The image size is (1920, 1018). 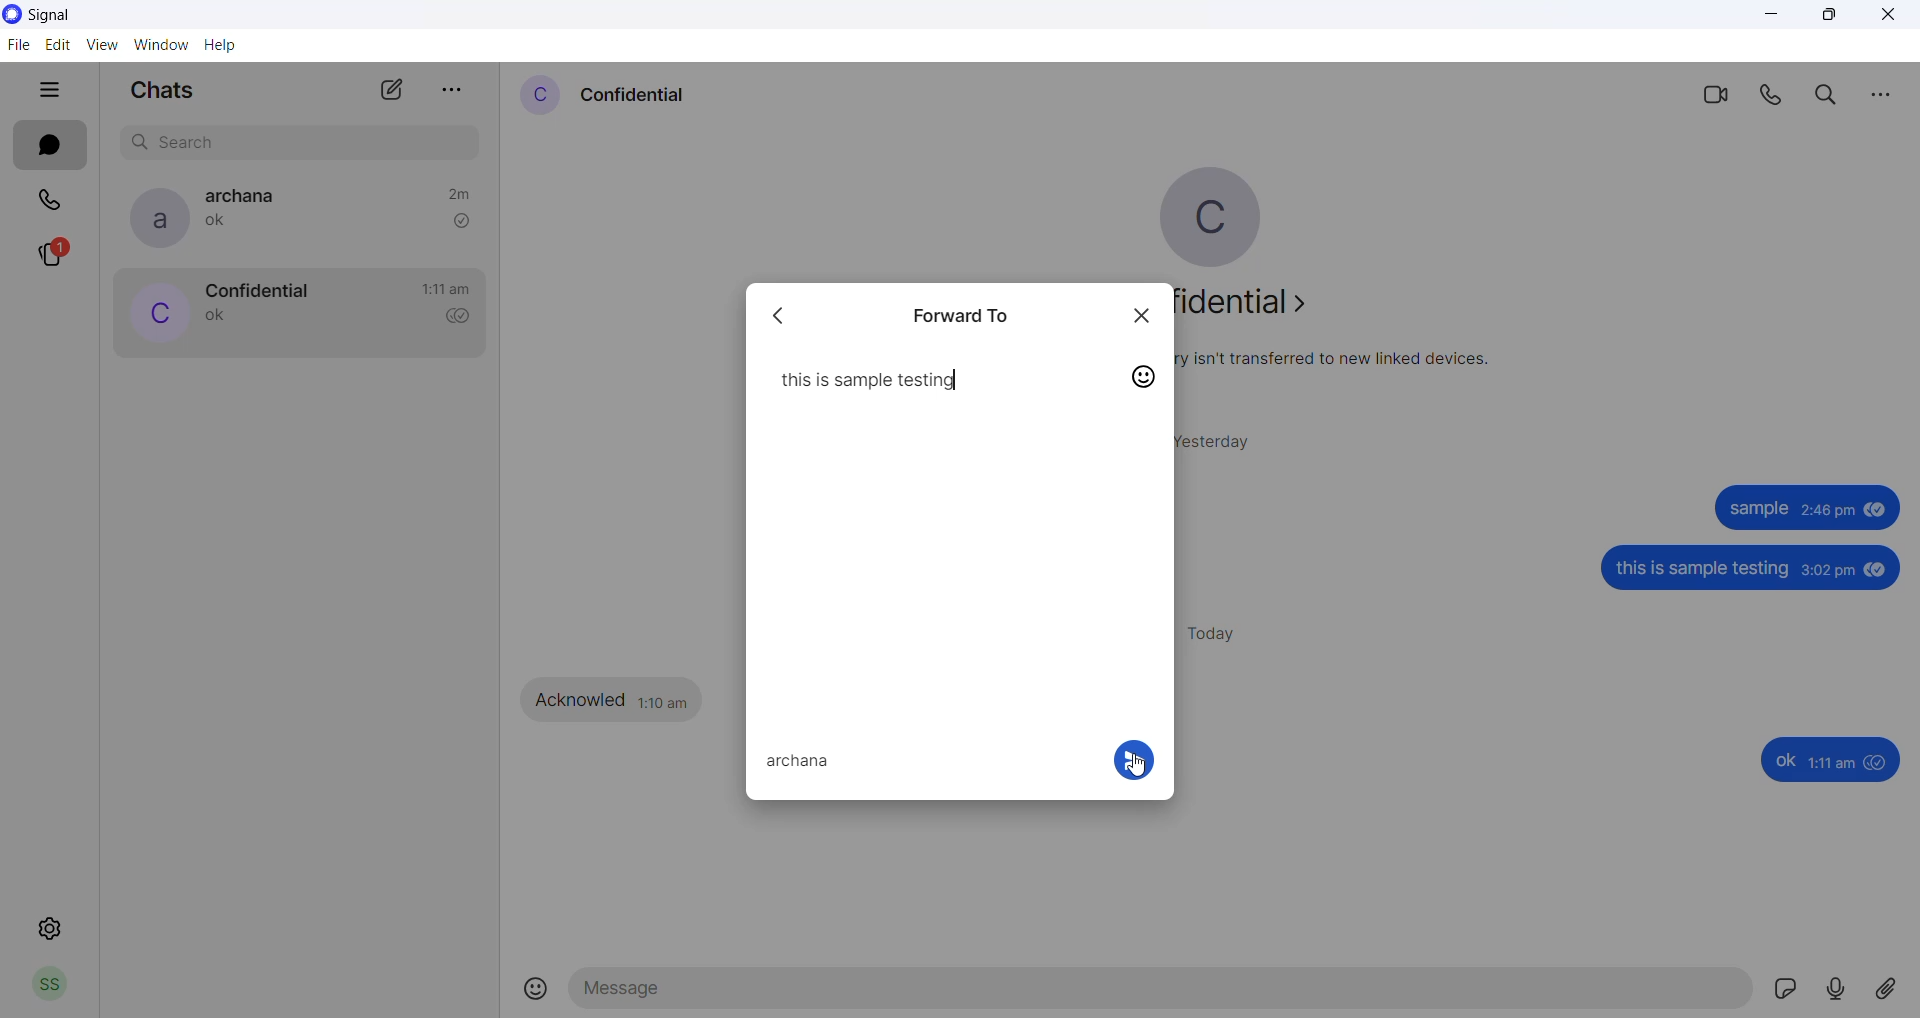 What do you see at coordinates (1132, 760) in the screenshot?
I see `send message button` at bounding box center [1132, 760].